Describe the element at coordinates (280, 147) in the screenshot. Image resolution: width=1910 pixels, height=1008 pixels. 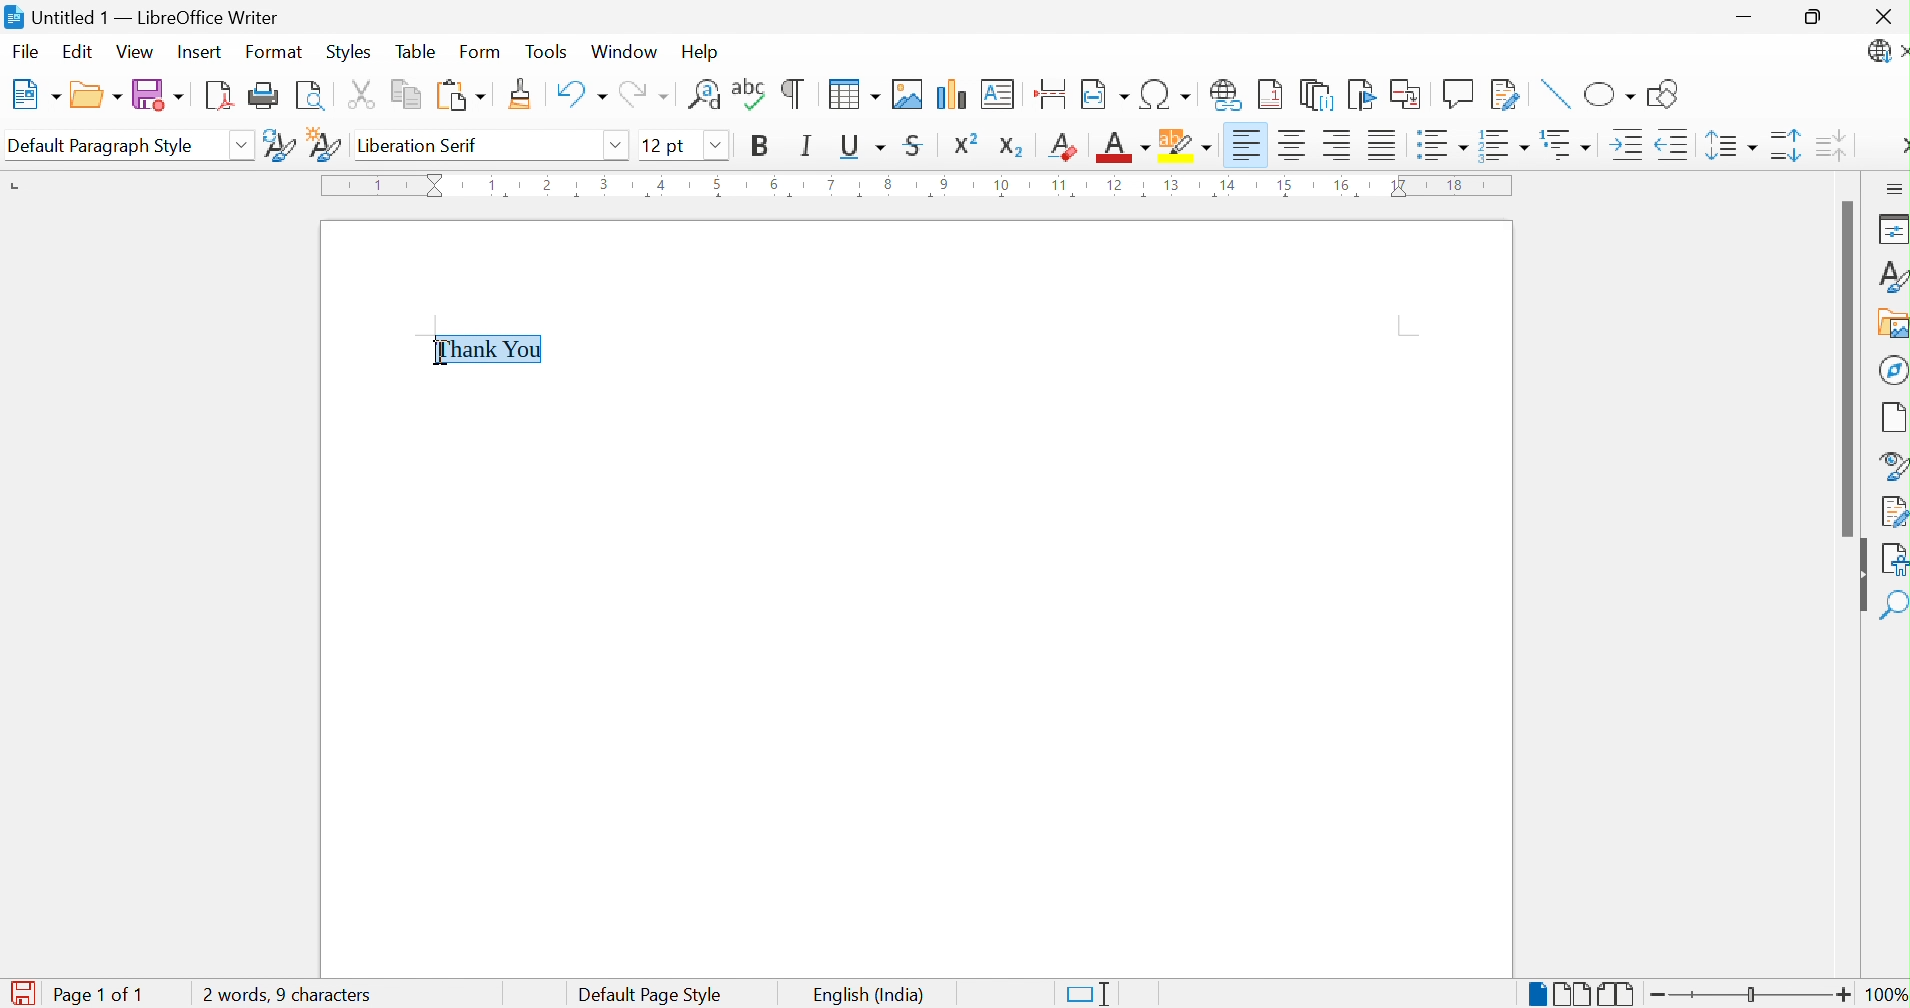
I see `Update Selected Style` at that location.